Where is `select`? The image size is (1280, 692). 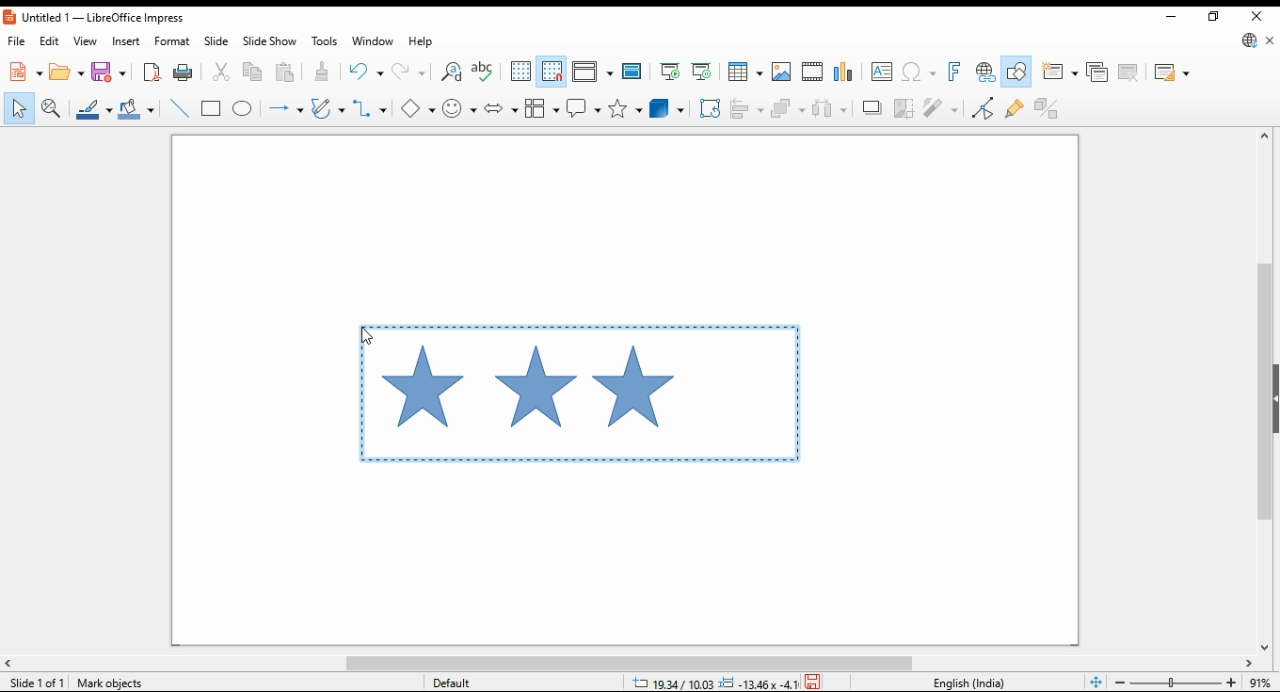
select is located at coordinates (20, 108).